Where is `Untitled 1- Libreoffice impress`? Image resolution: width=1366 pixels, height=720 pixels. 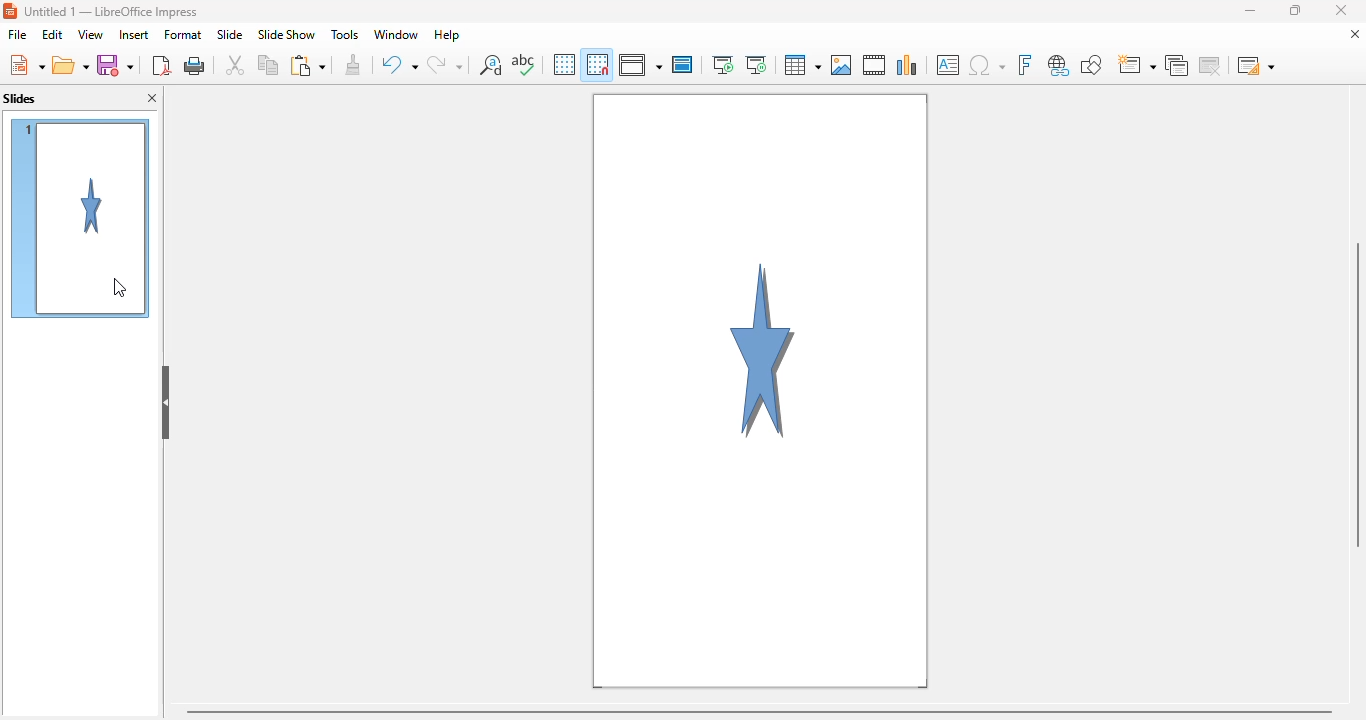
Untitled 1- Libreoffice impress is located at coordinates (111, 11).